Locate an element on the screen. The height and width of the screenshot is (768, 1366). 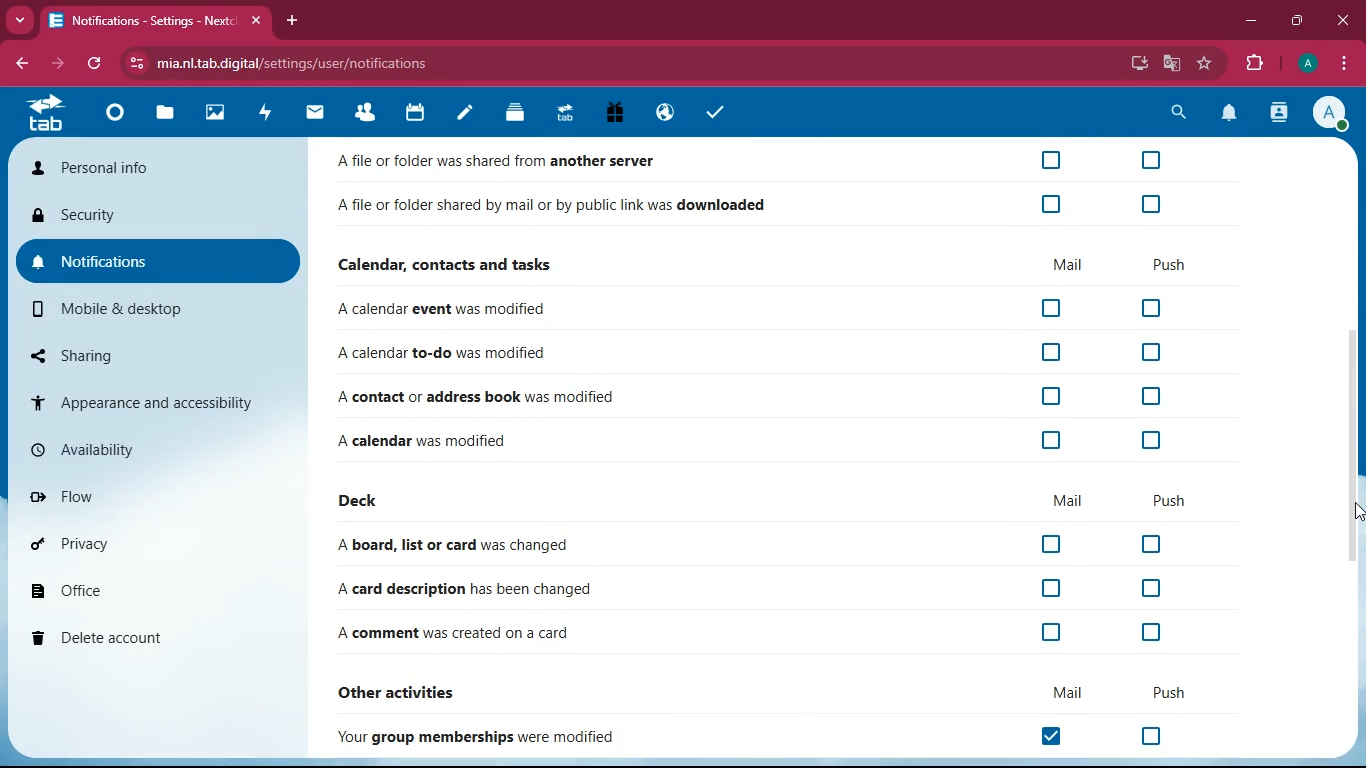
notifications is located at coordinates (159, 263).